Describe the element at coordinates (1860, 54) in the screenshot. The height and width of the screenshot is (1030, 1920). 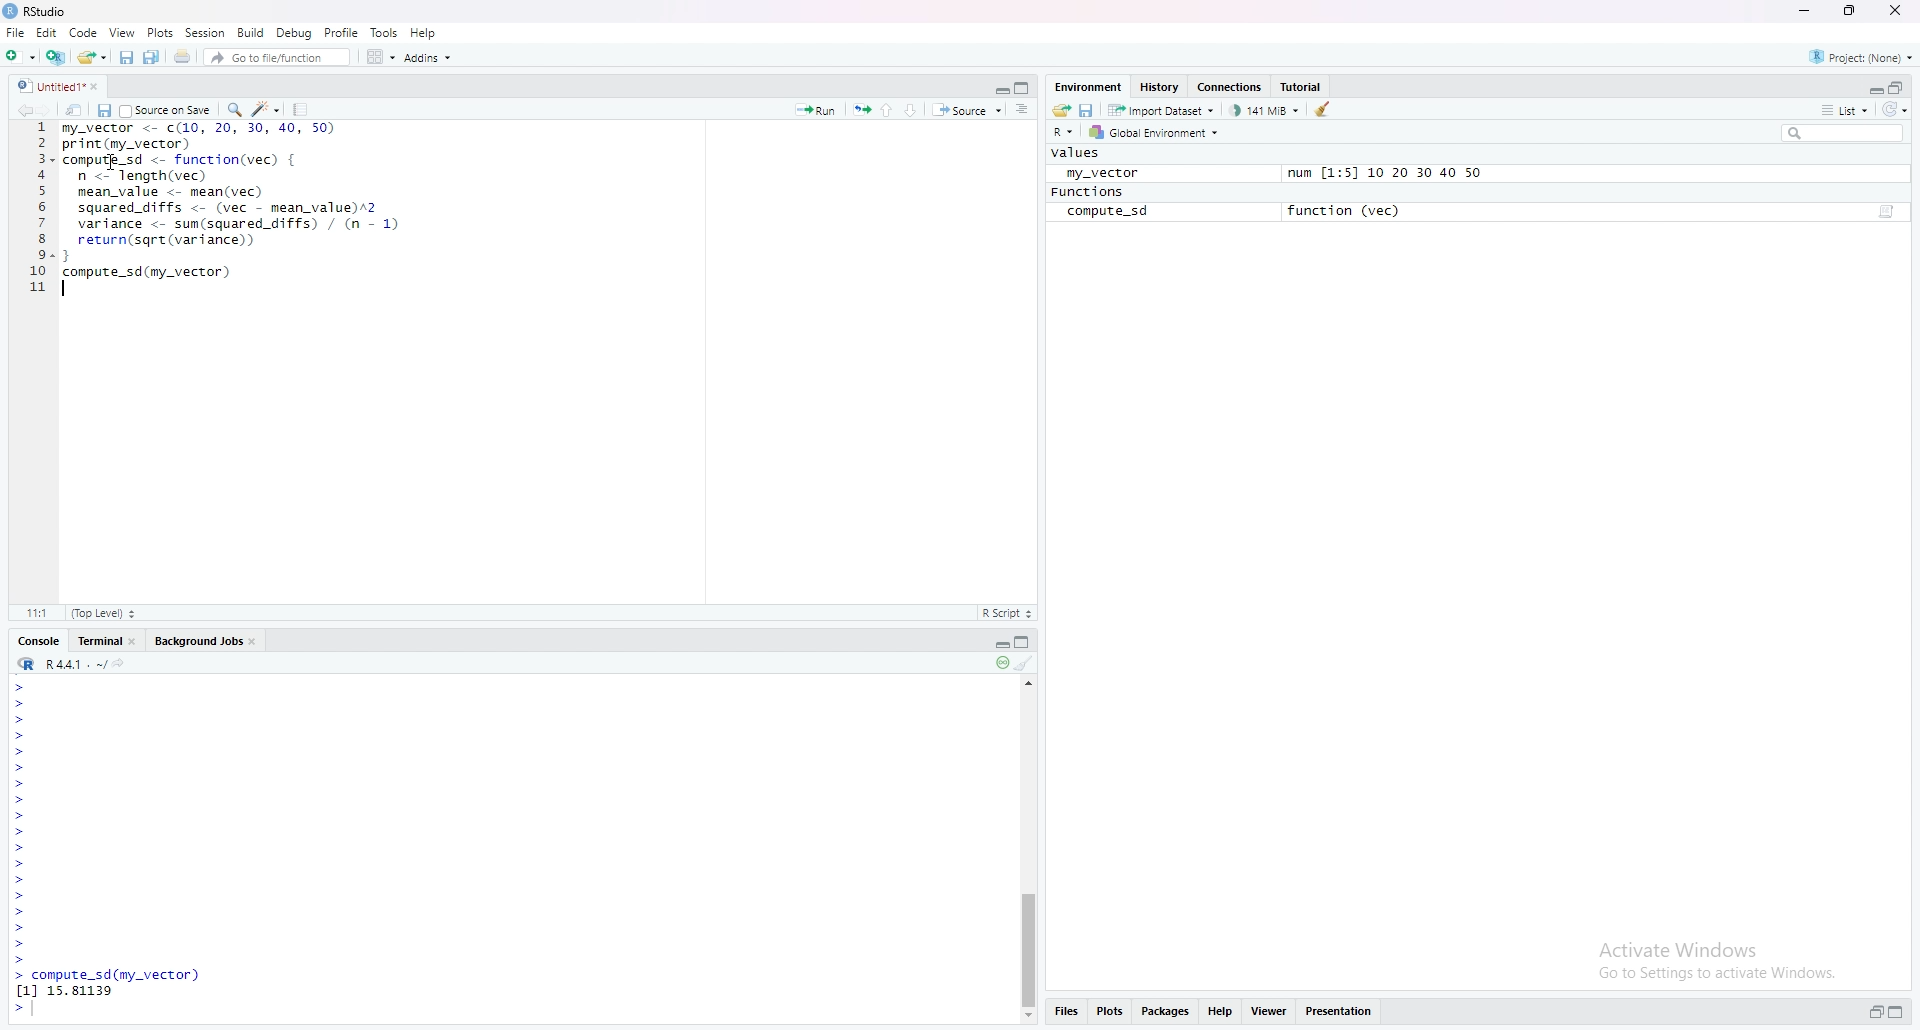
I see `Project(None)` at that location.